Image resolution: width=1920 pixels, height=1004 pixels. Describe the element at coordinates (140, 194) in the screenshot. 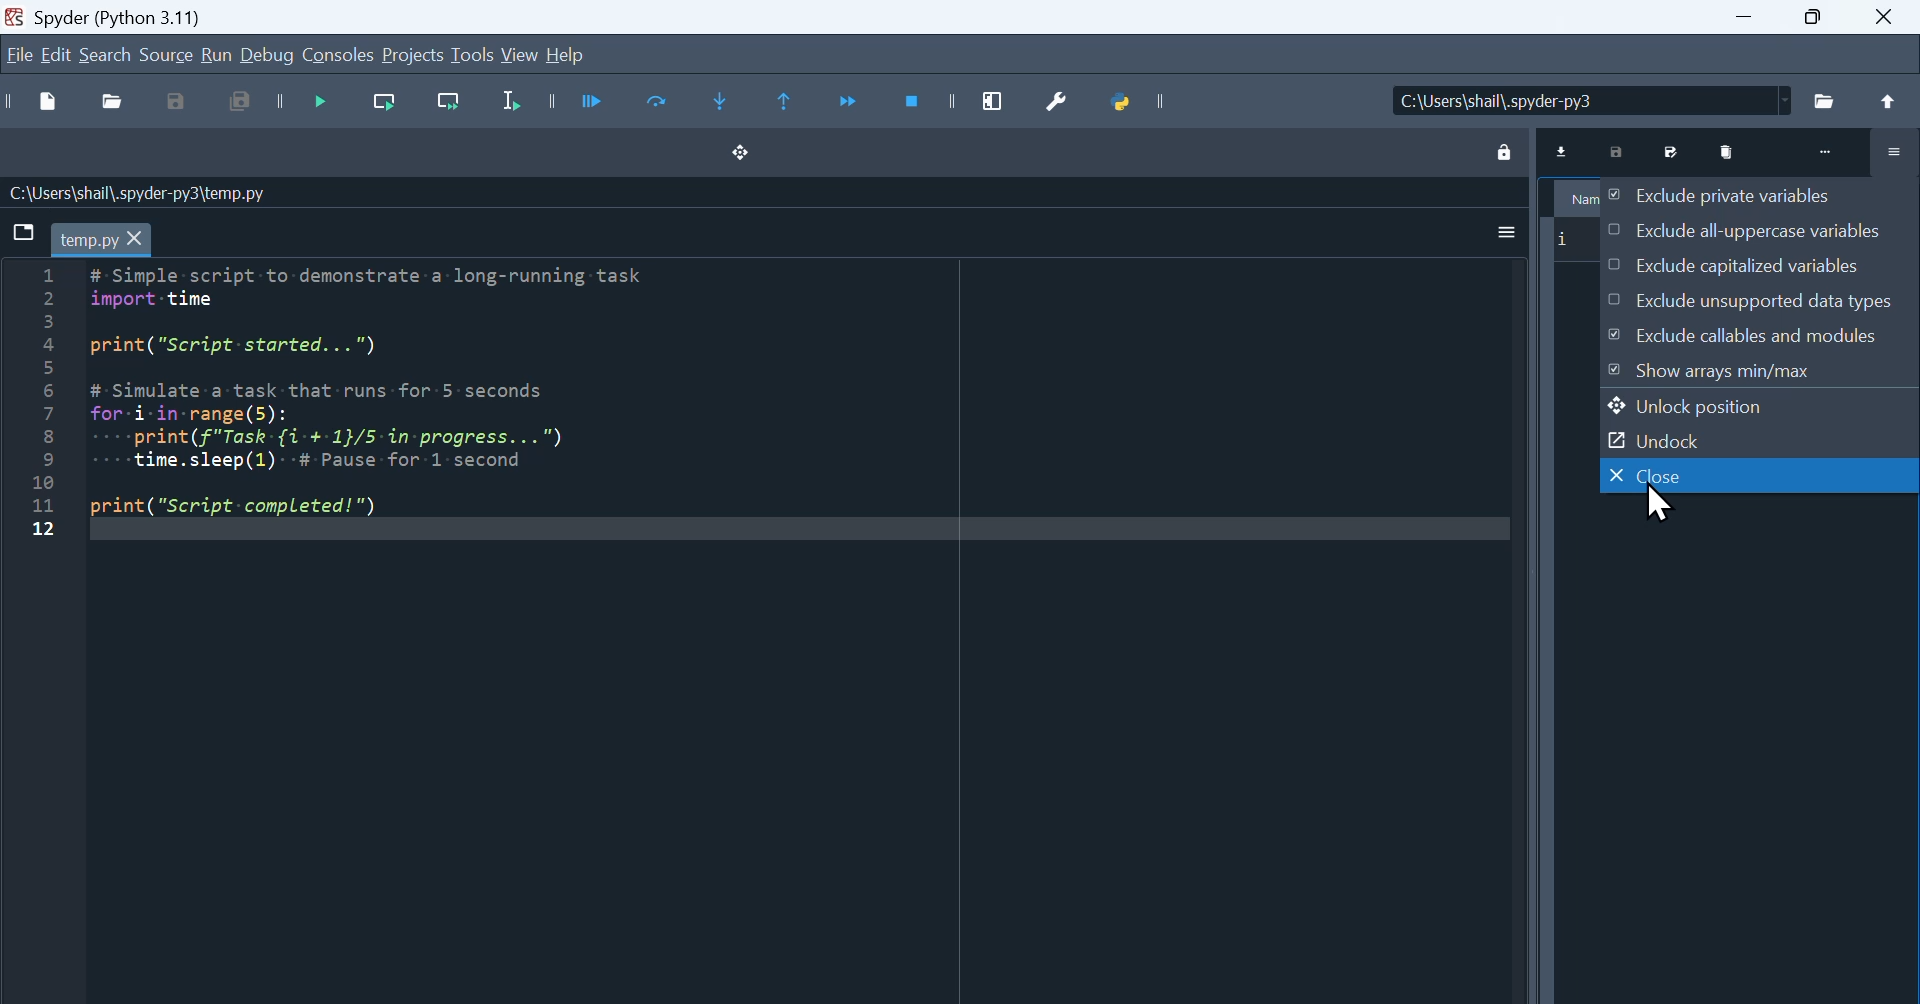

I see `C:\Users\shail\.spyder-py3\temp.py` at that location.